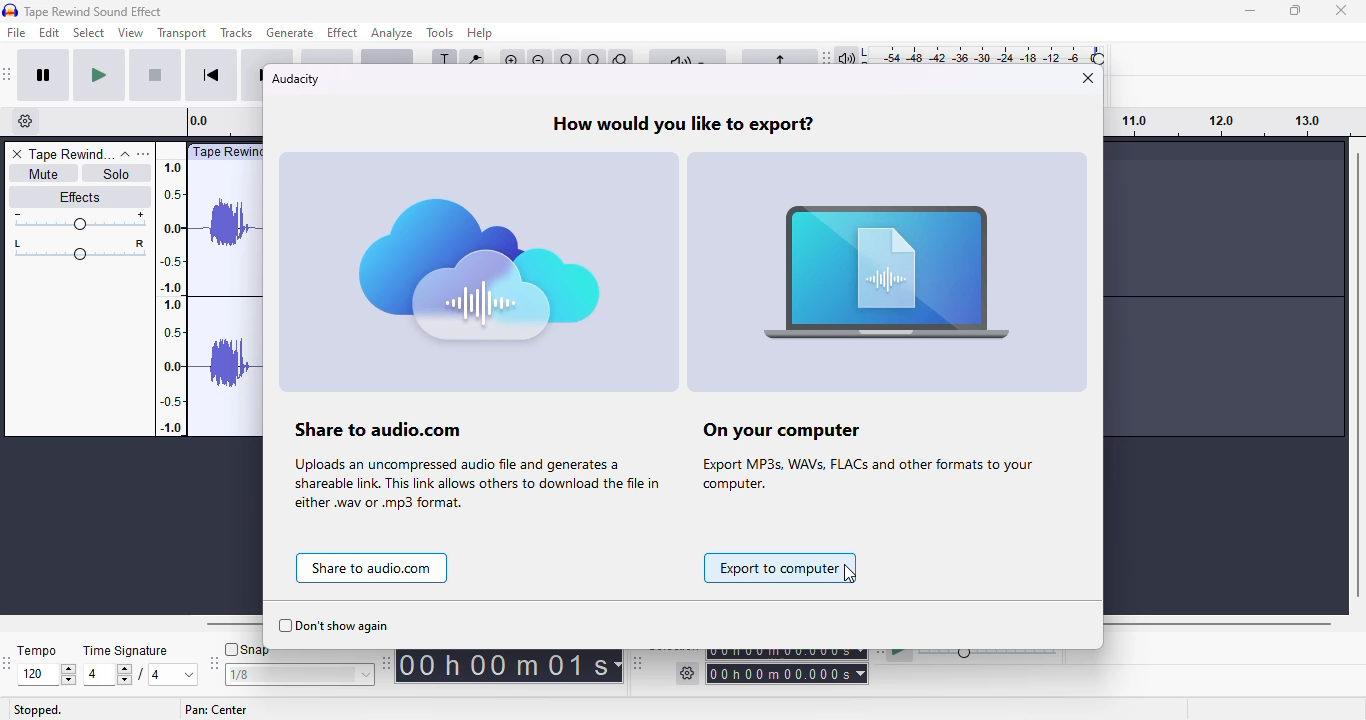 This screenshot has height=720, width=1366. I want to click on view, so click(131, 32).